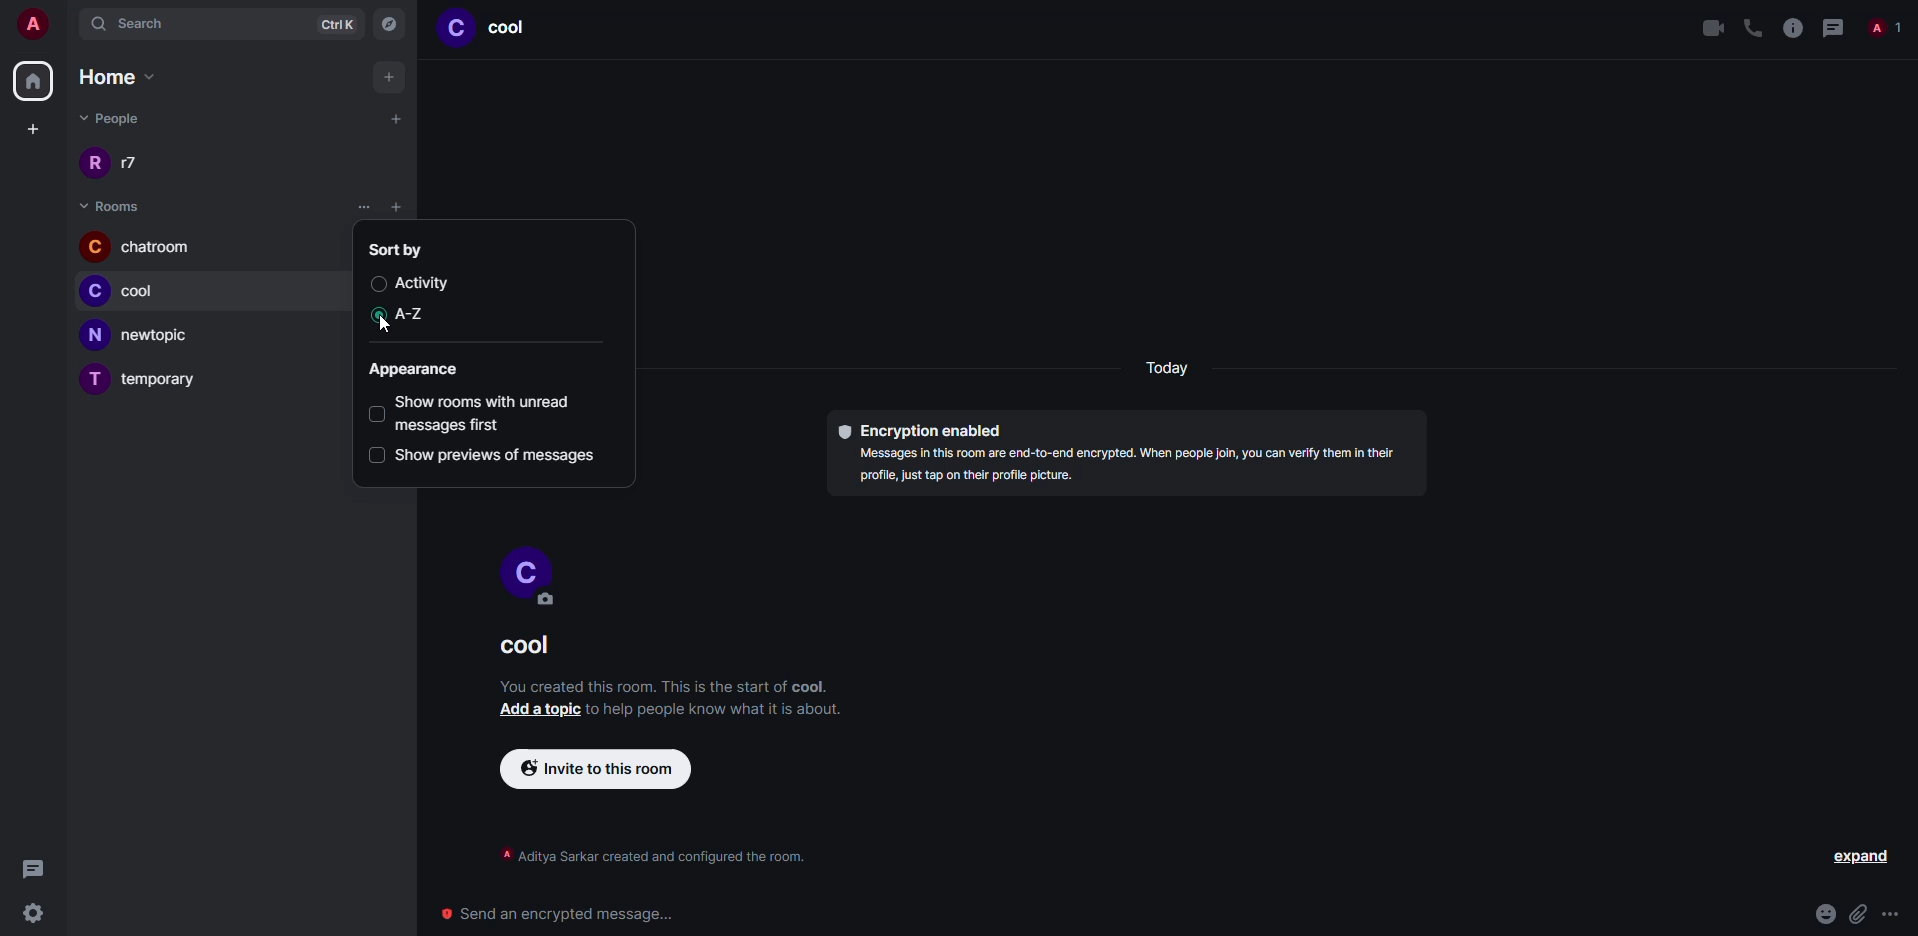  Describe the element at coordinates (398, 250) in the screenshot. I see `sort by` at that location.